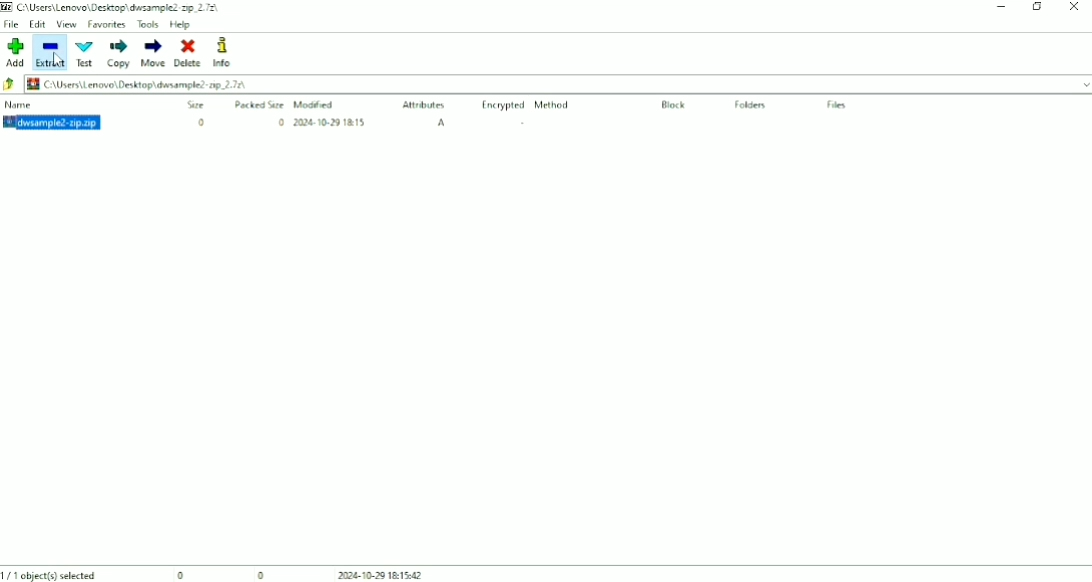 This screenshot has height=582, width=1092. What do you see at coordinates (837, 105) in the screenshot?
I see `Files` at bounding box center [837, 105].